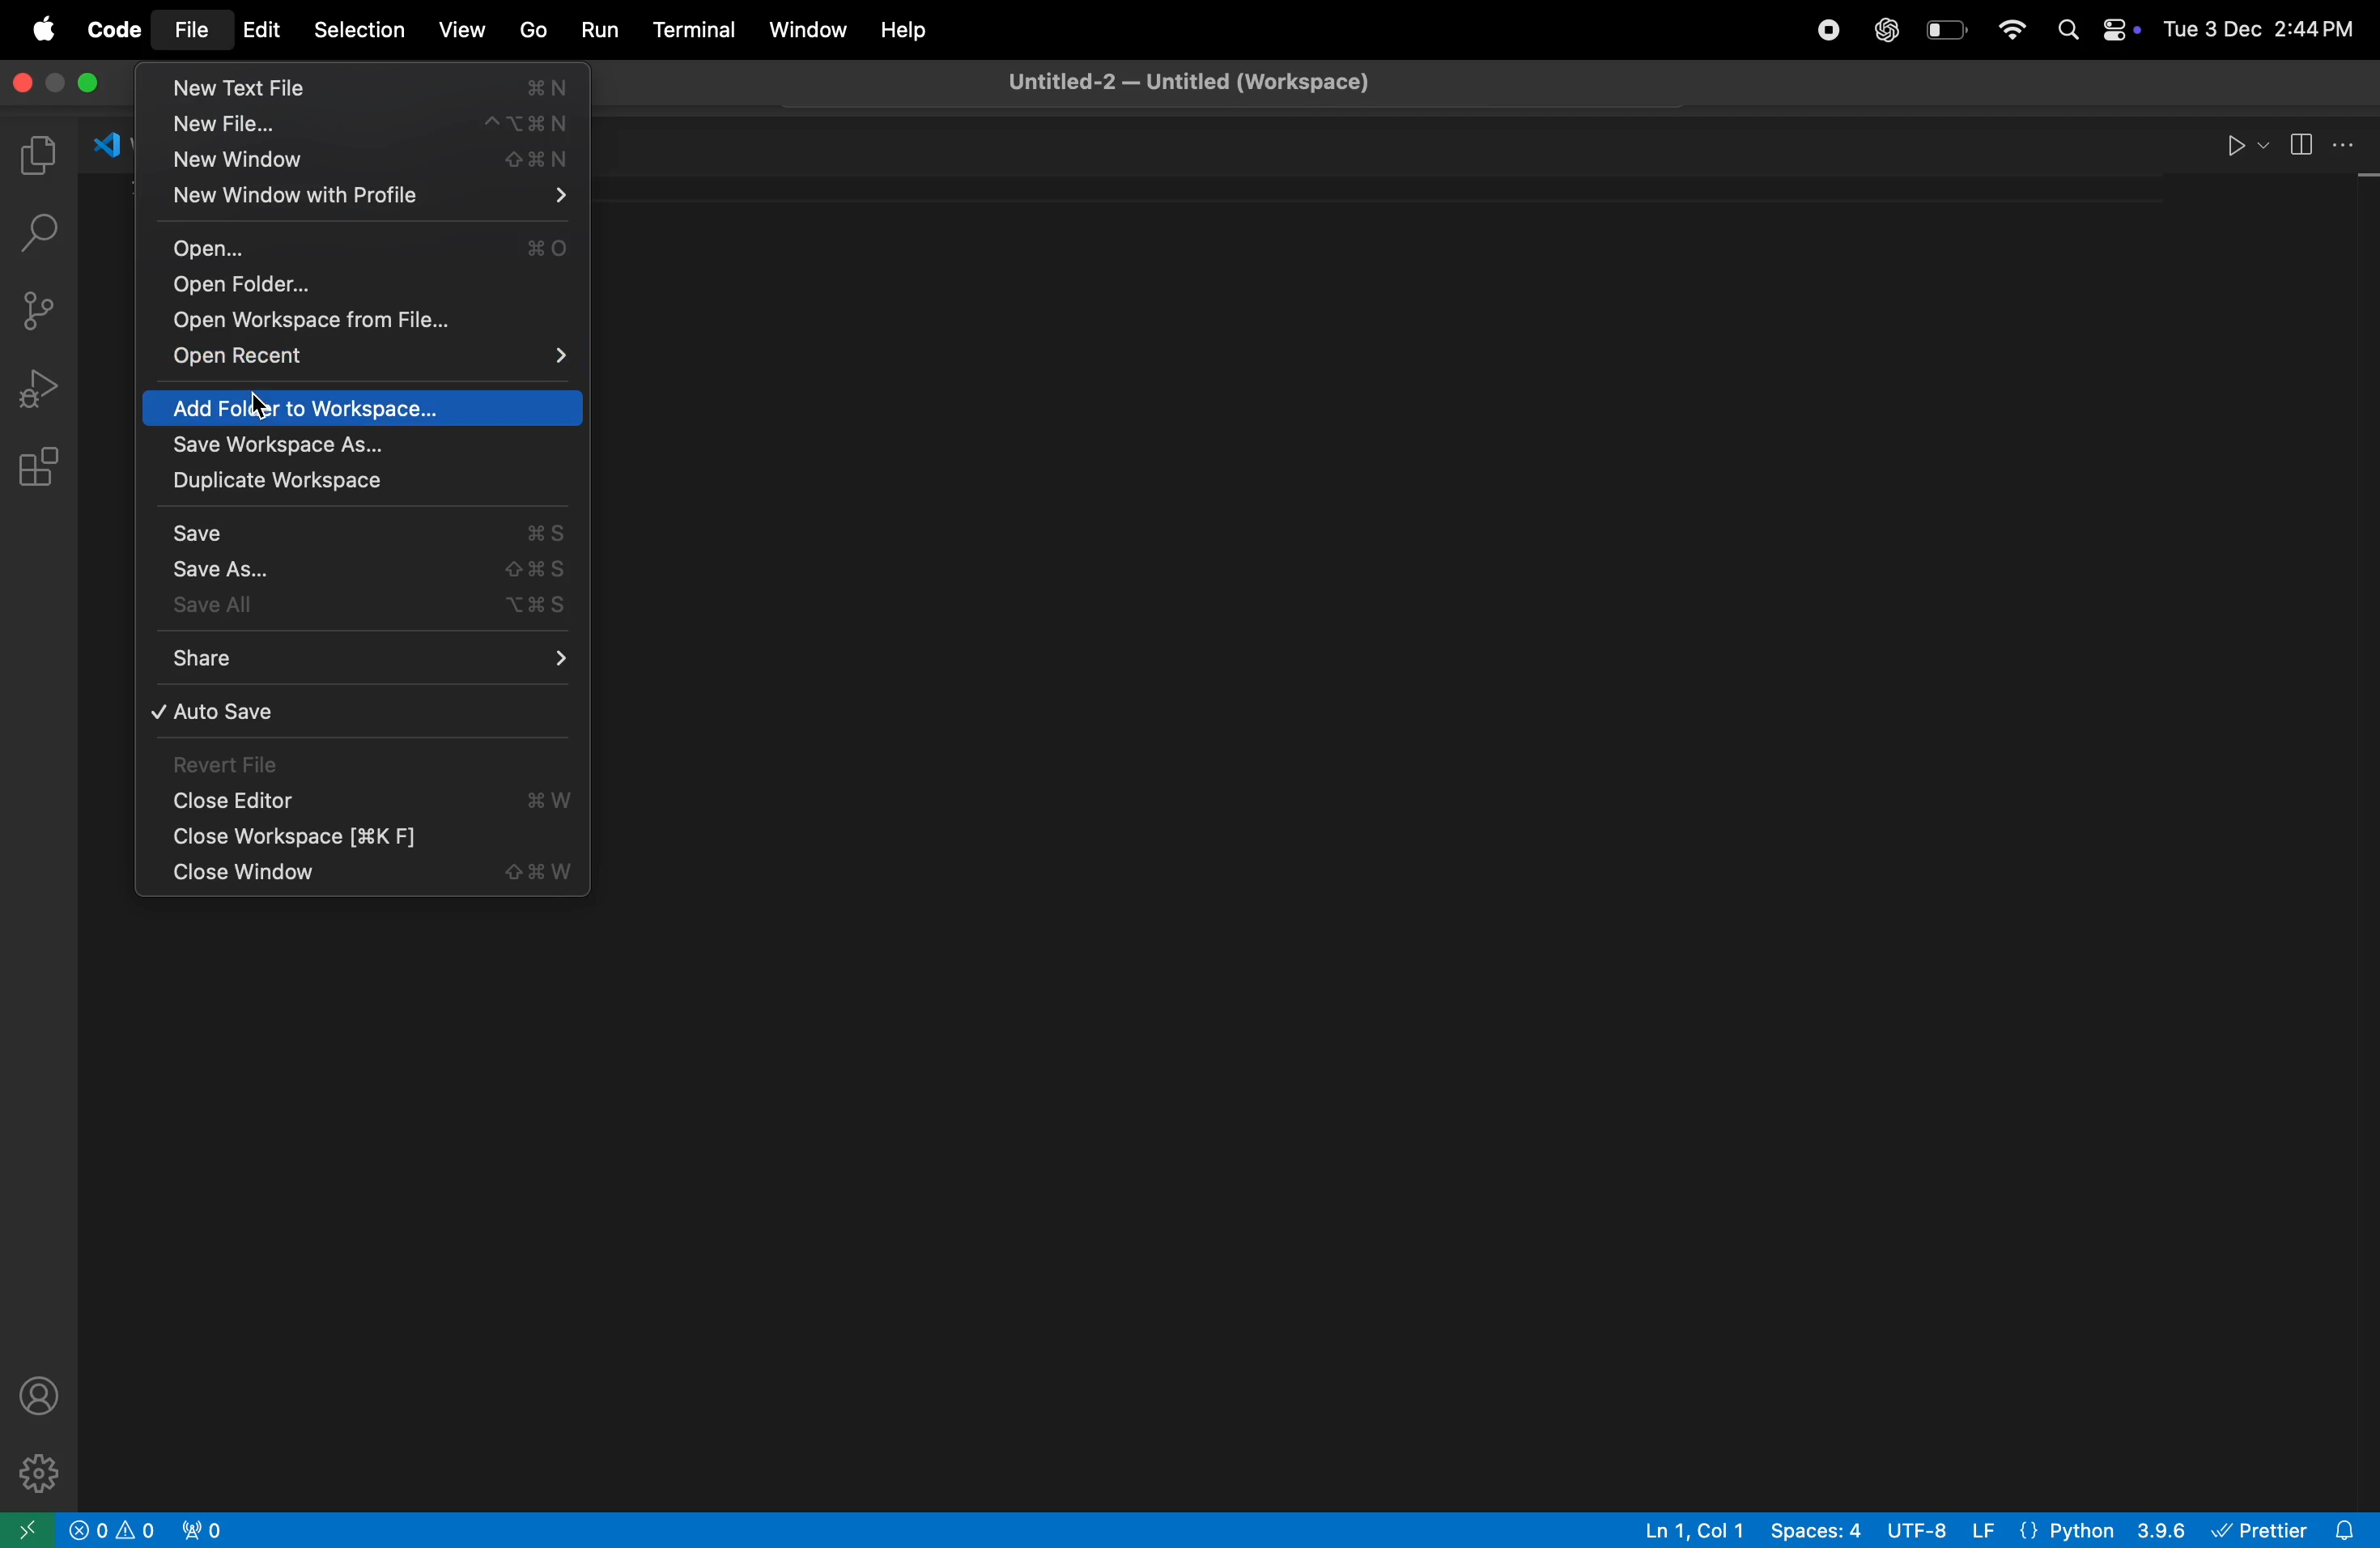 The height and width of the screenshot is (1548, 2380). Describe the element at coordinates (53, 83) in the screenshot. I see `minimize` at that location.